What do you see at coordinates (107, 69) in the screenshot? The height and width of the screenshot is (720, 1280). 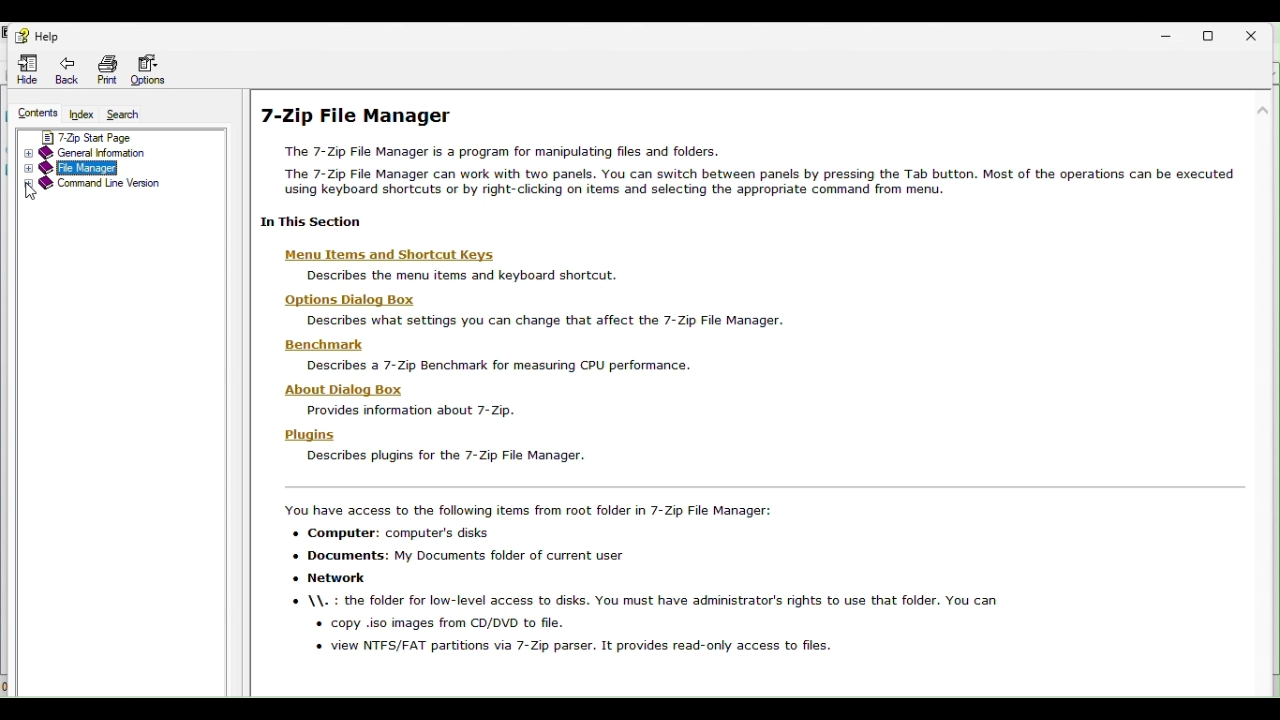 I see `Print` at bounding box center [107, 69].